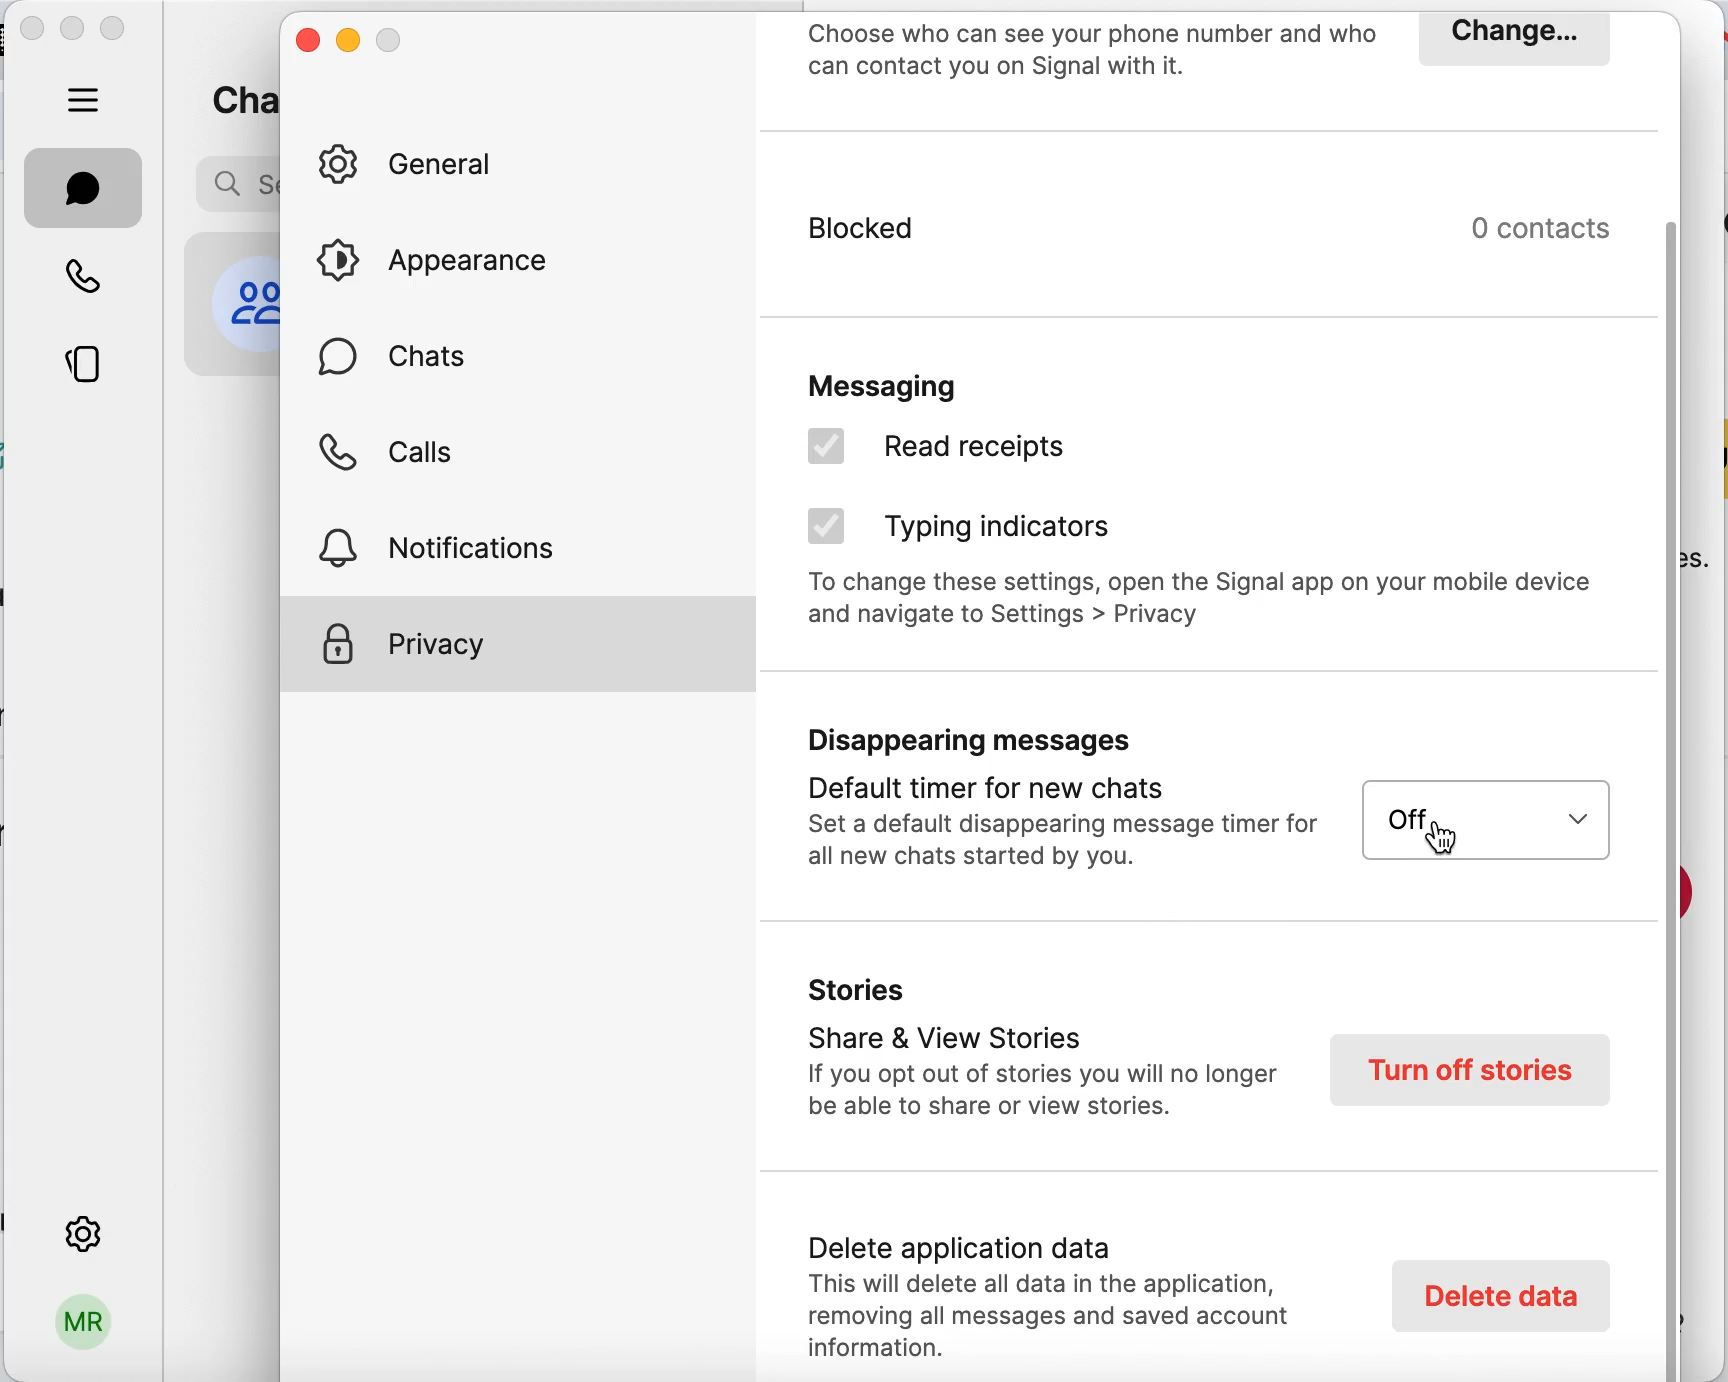 Image resolution: width=1728 pixels, height=1382 pixels. What do you see at coordinates (421, 166) in the screenshot?
I see `general` at bounding box center [421, 166].